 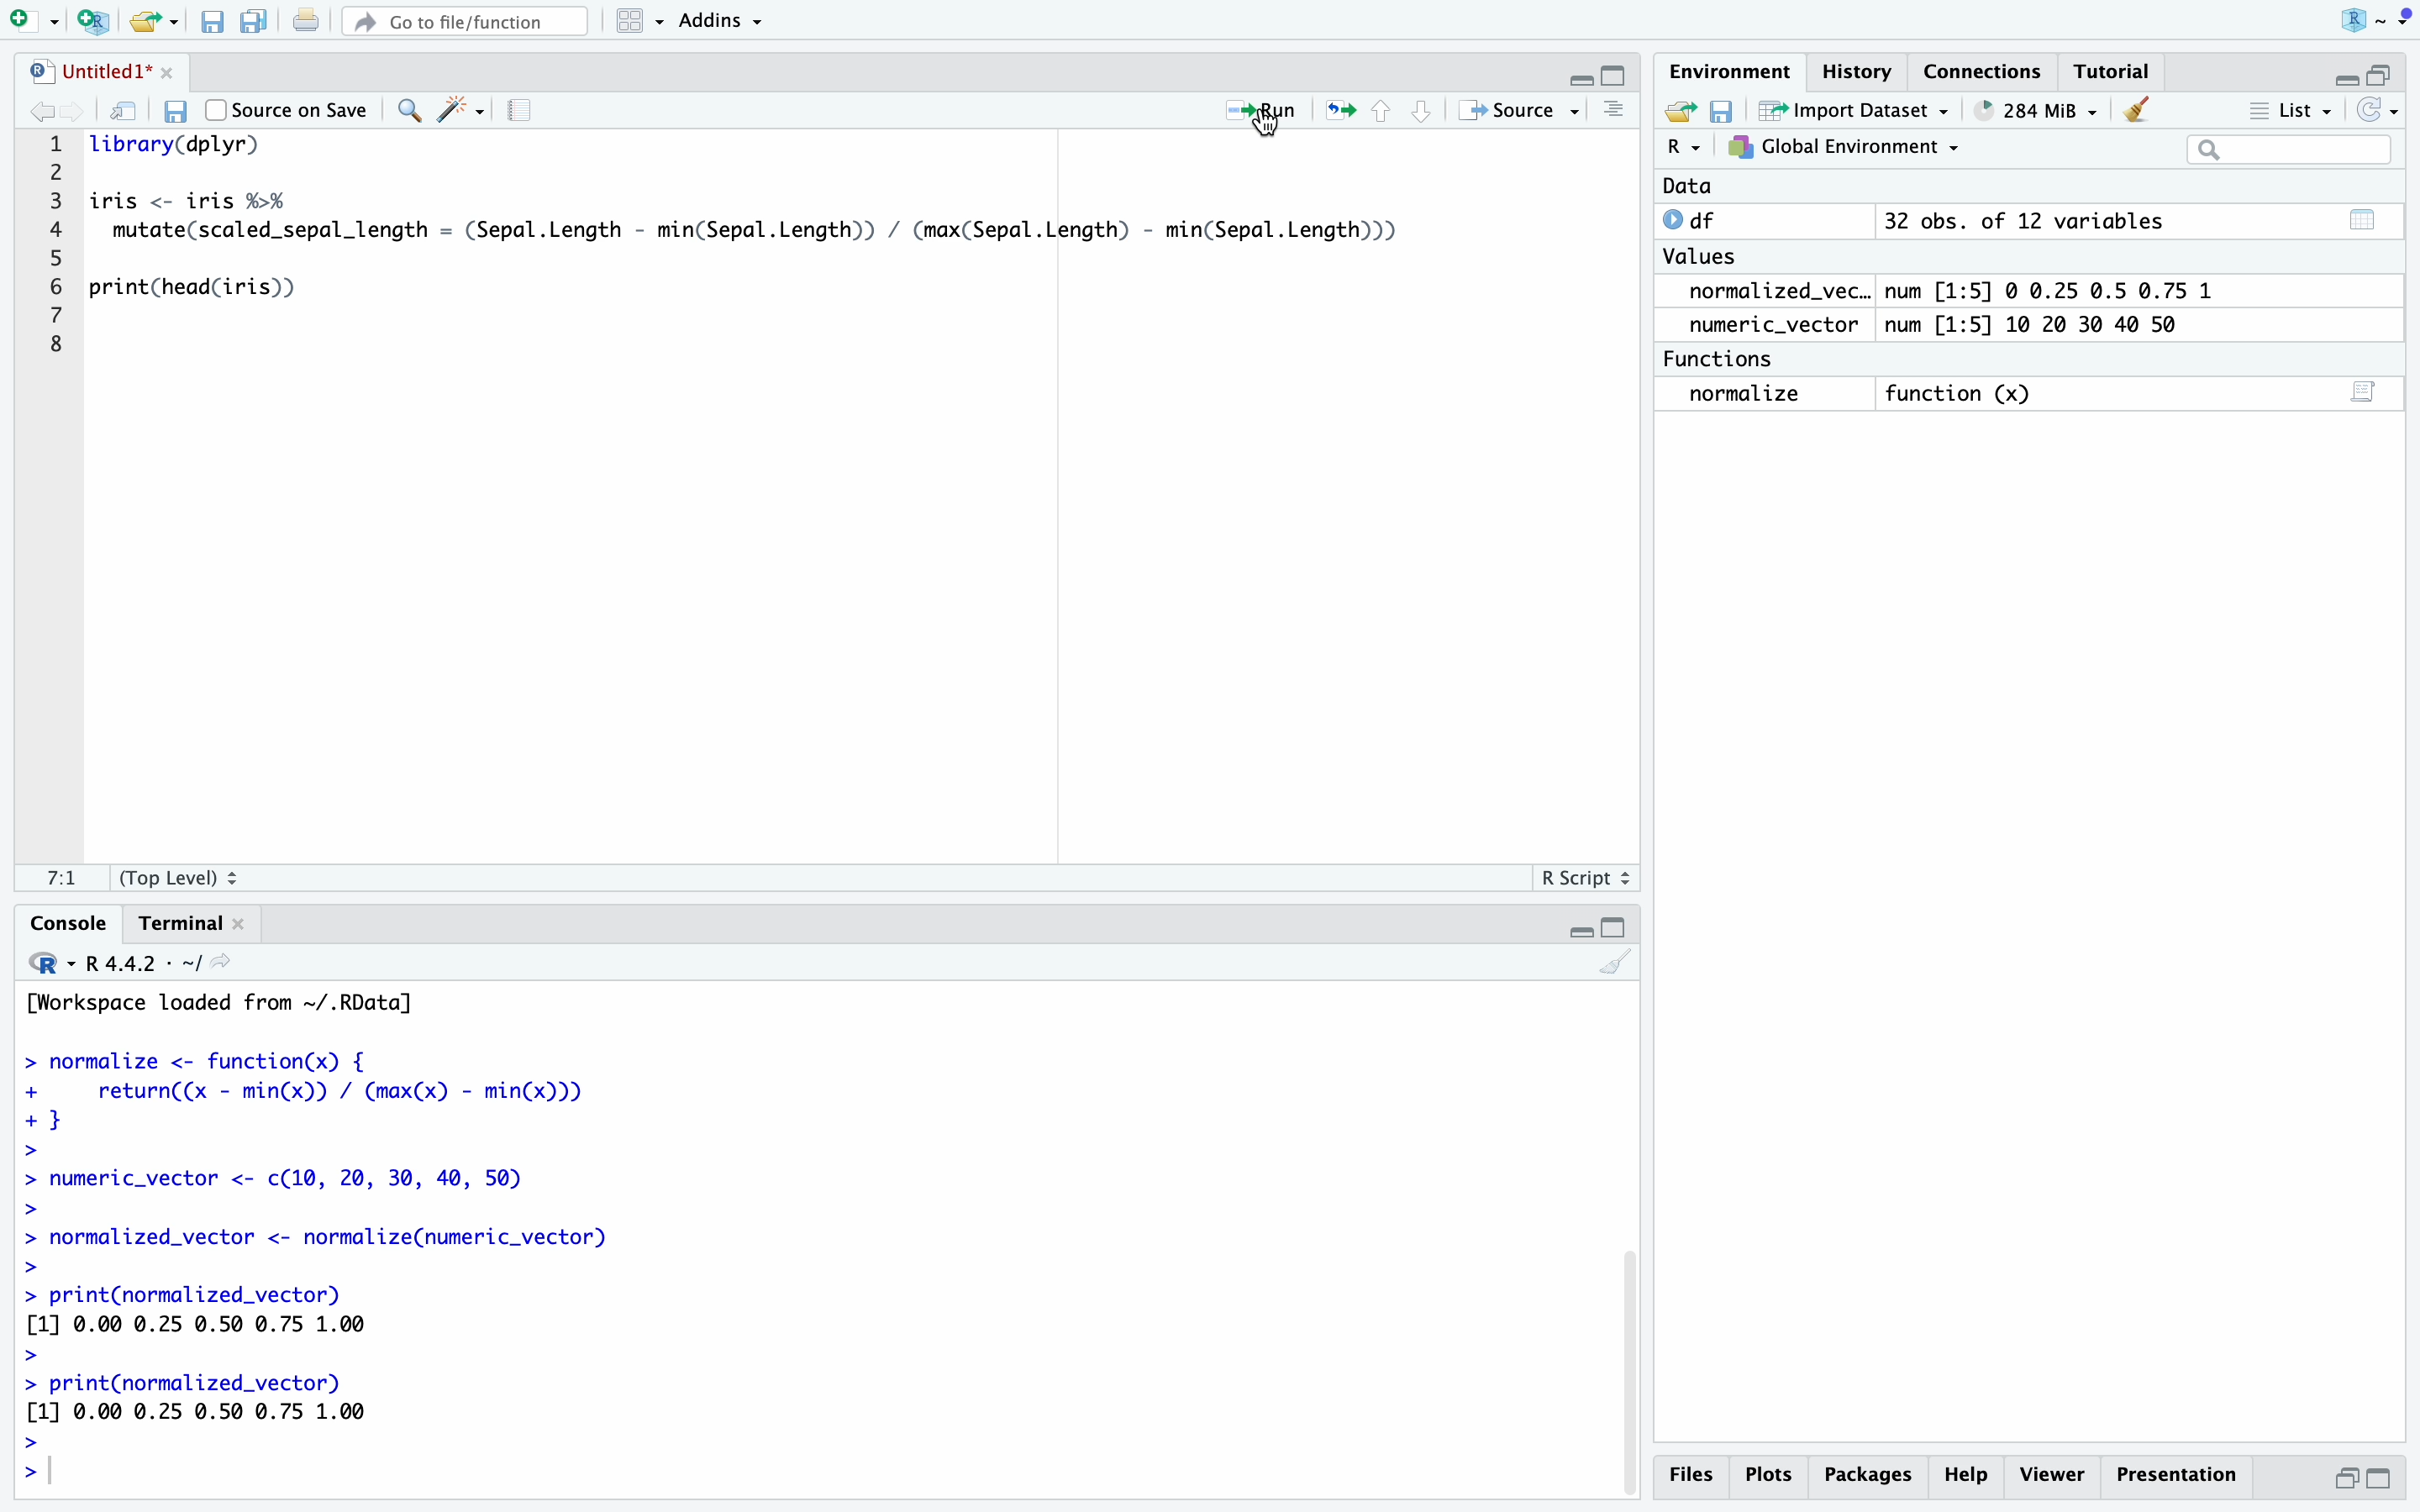 I want to click on num [1:5] 10 20 30 40 50 , so click(x=2041, y=326).